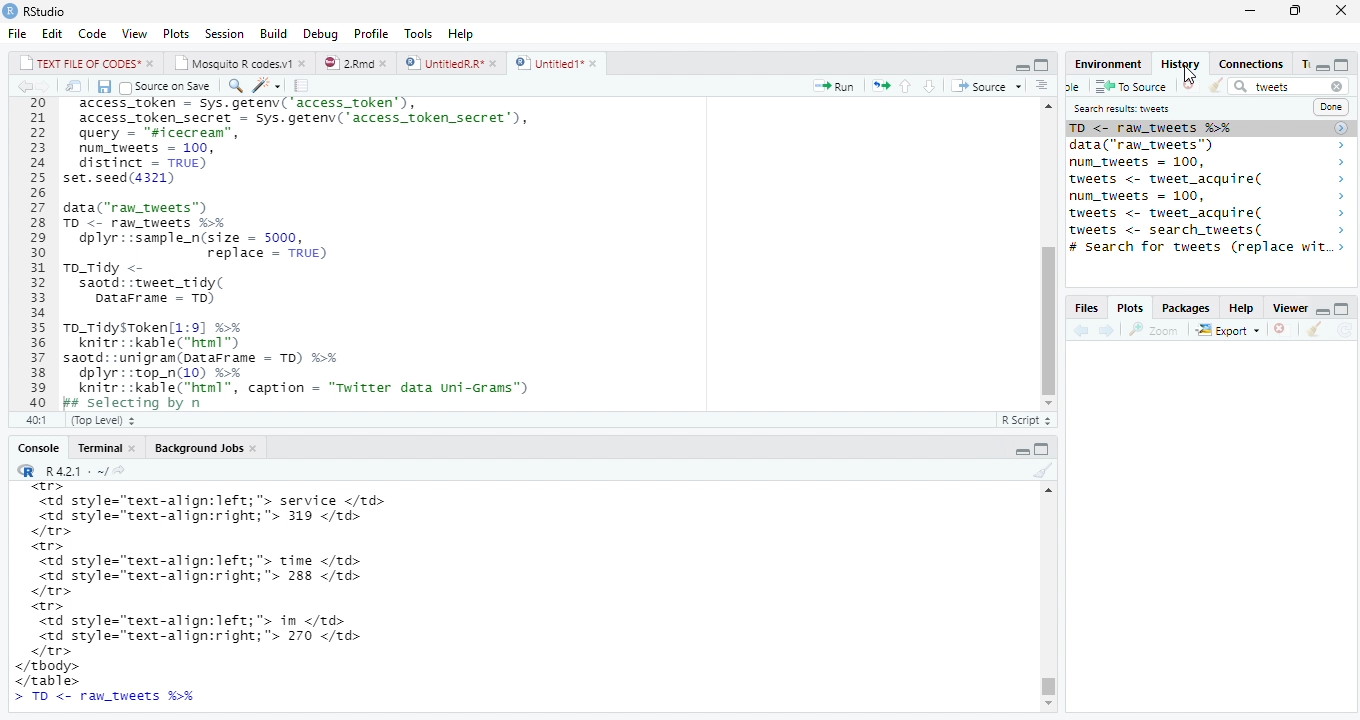 Image resolution: width=1360 pixels, height=720 pixels. I want to click on Code, so click(92, 33).